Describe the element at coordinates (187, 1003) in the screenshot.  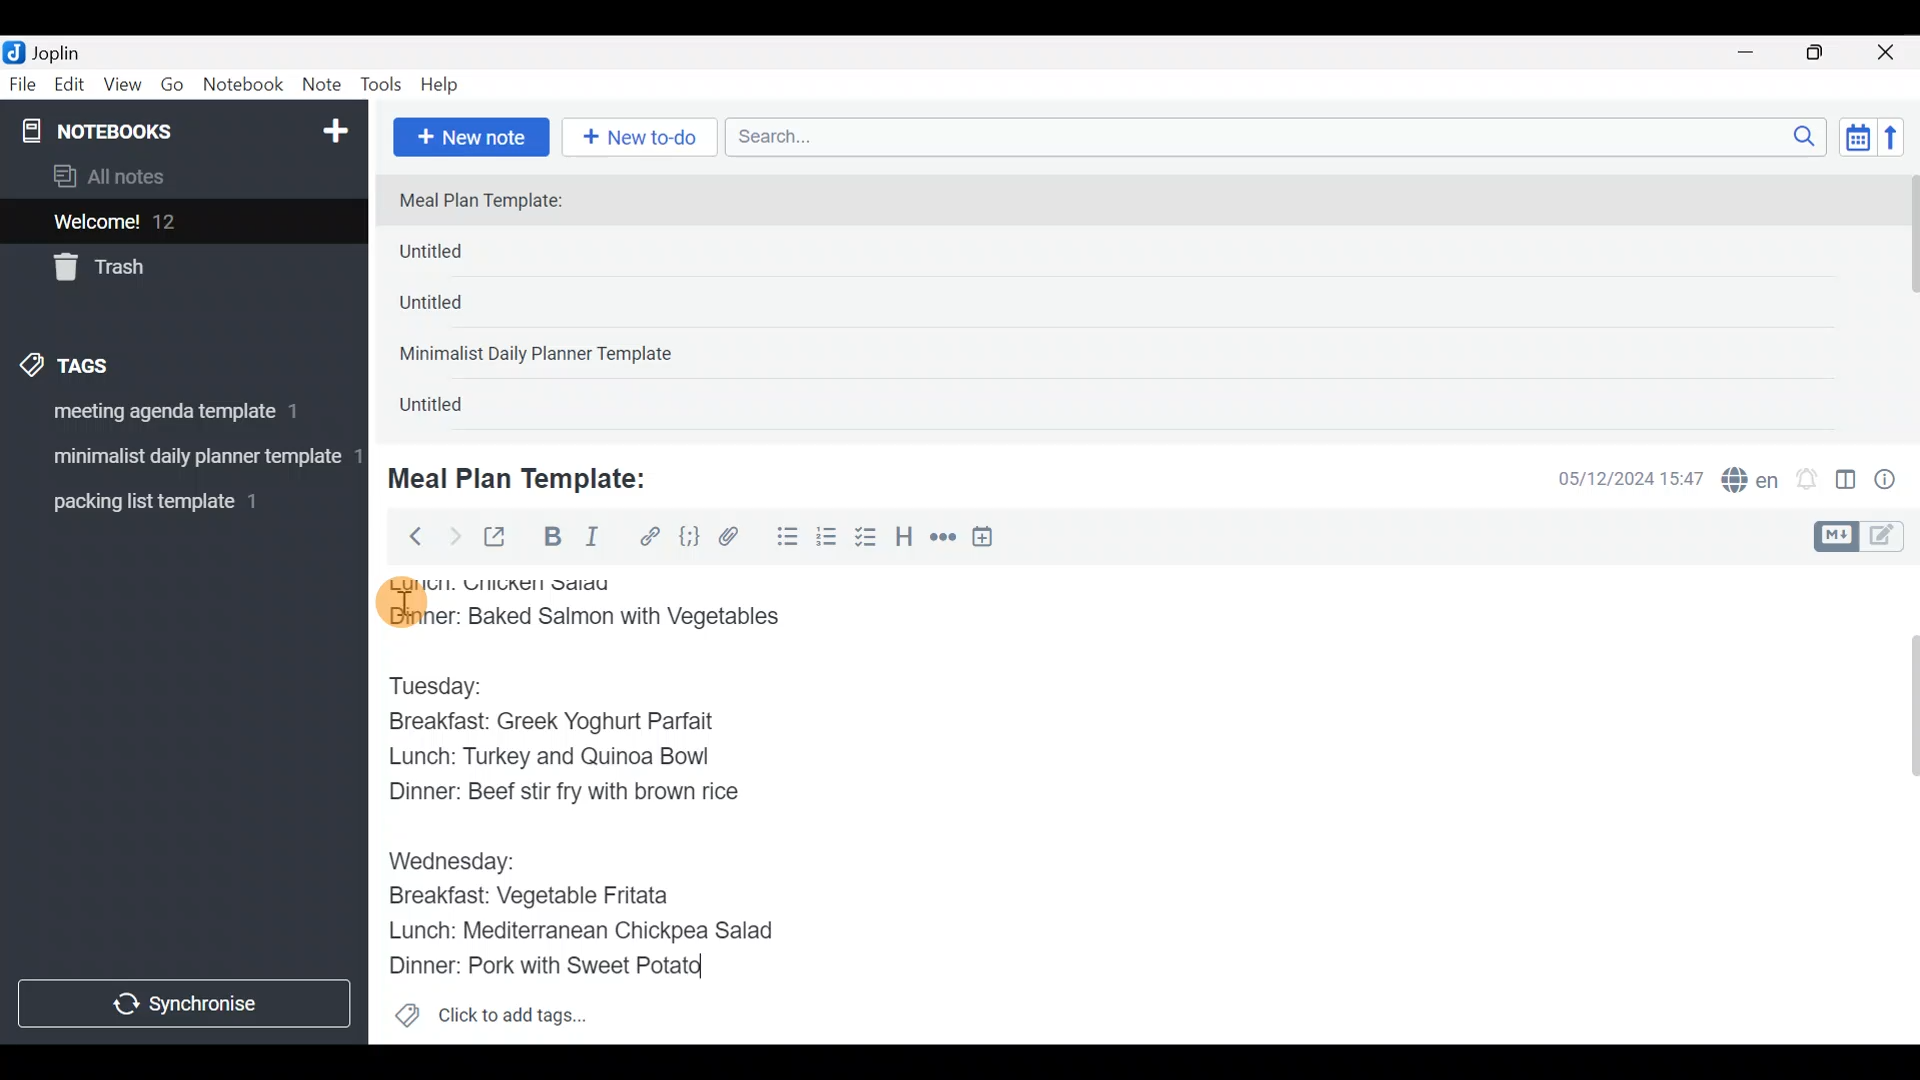
I see `Synchronize` at that location.